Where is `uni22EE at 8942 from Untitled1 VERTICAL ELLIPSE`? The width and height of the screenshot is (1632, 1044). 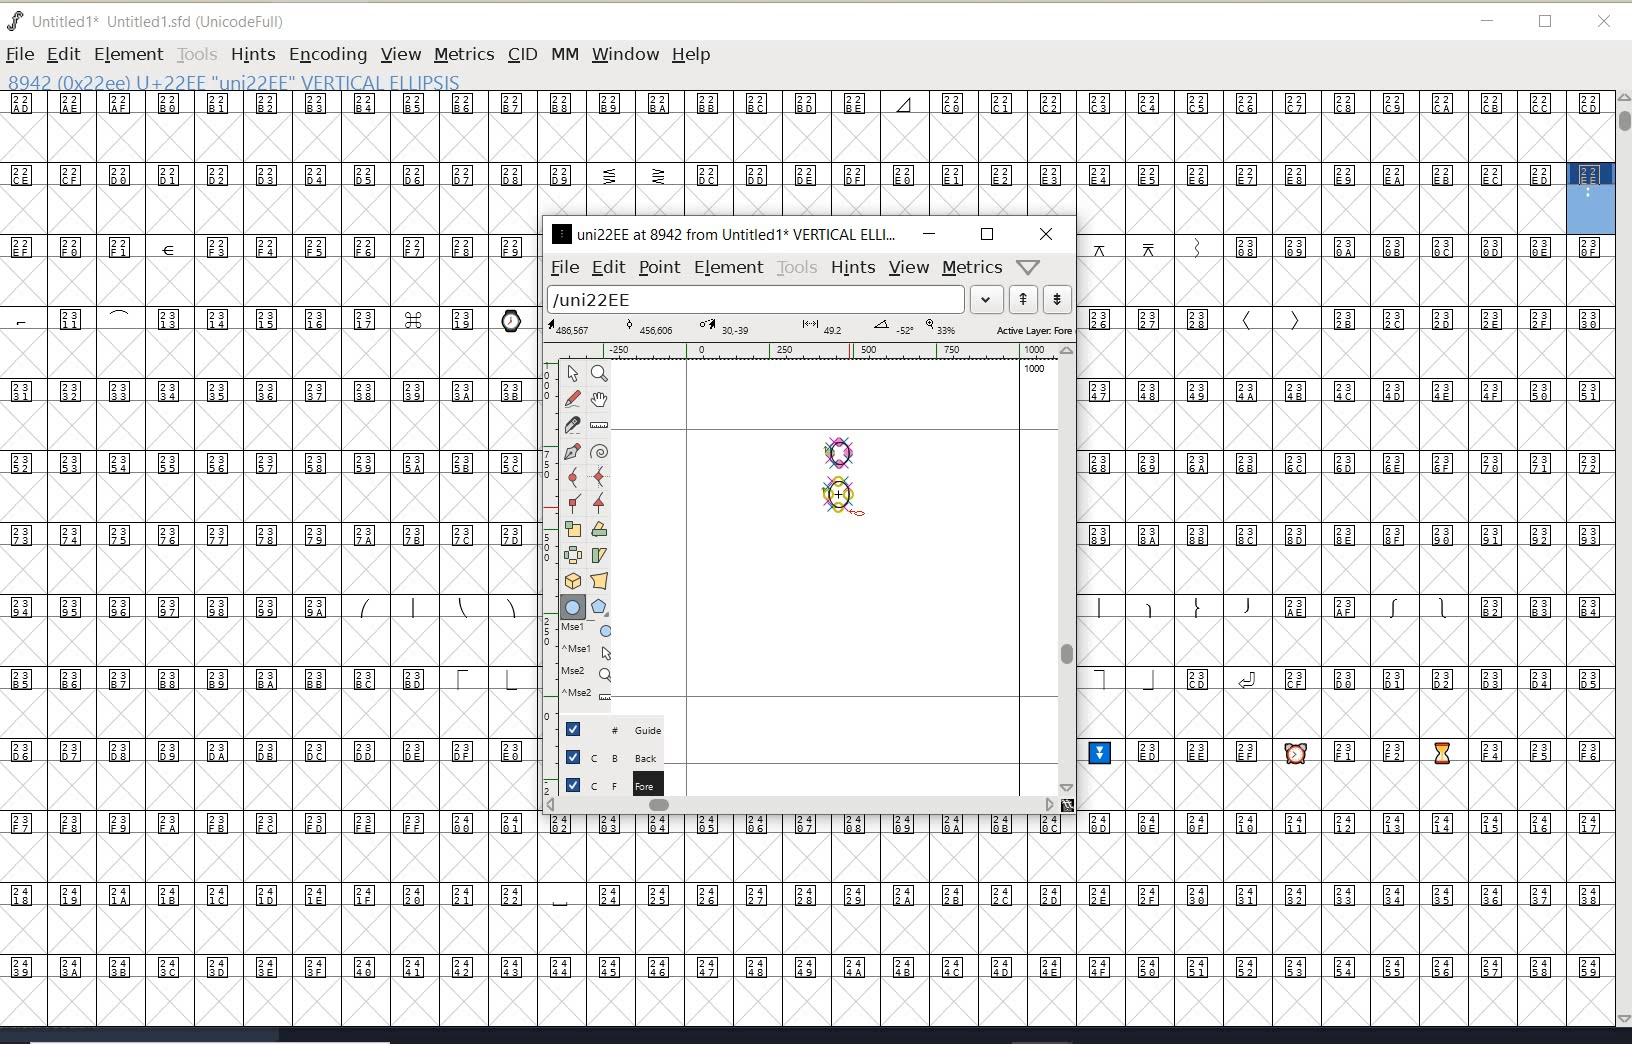
uni22EE at 8942 from Untitled1 VERTICAL ELLIPSE is located at coordinates (725, 233).